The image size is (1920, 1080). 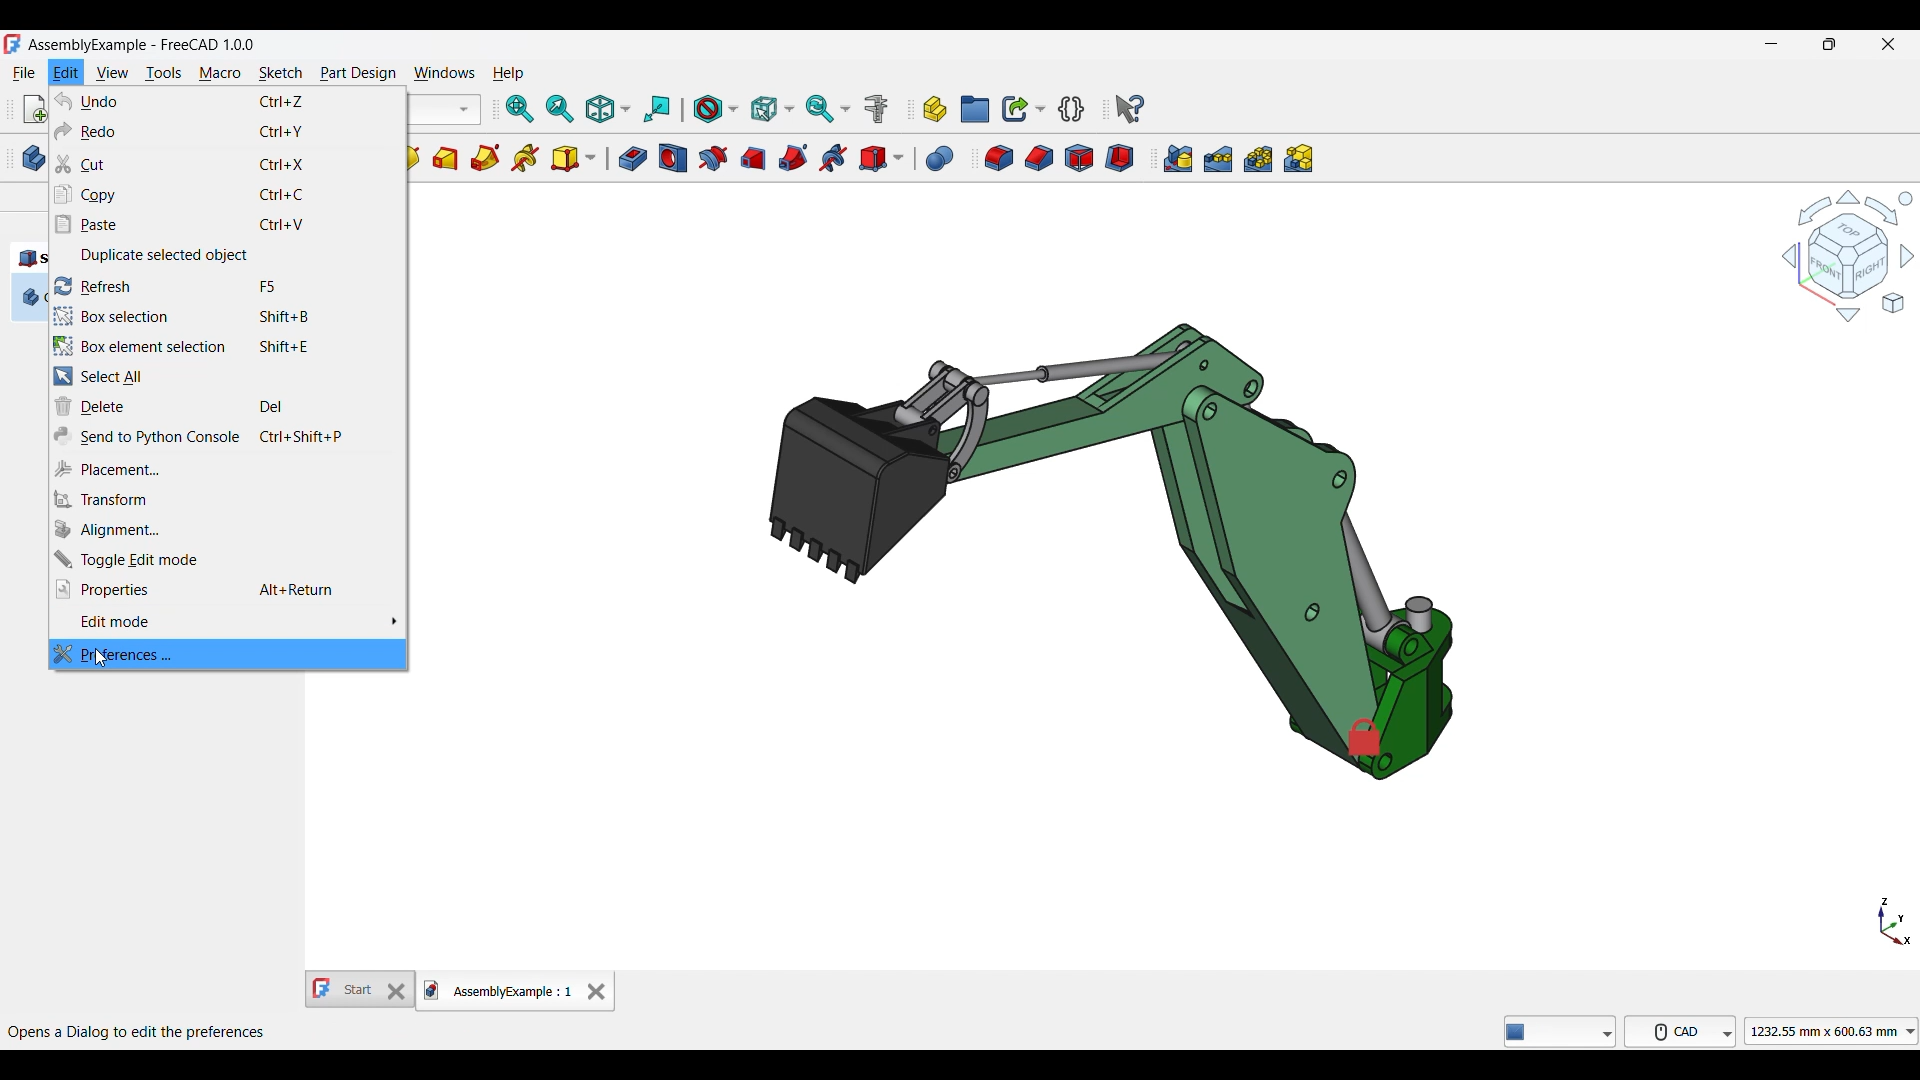 I want to click on Refresh, so click(x=228, y=286).